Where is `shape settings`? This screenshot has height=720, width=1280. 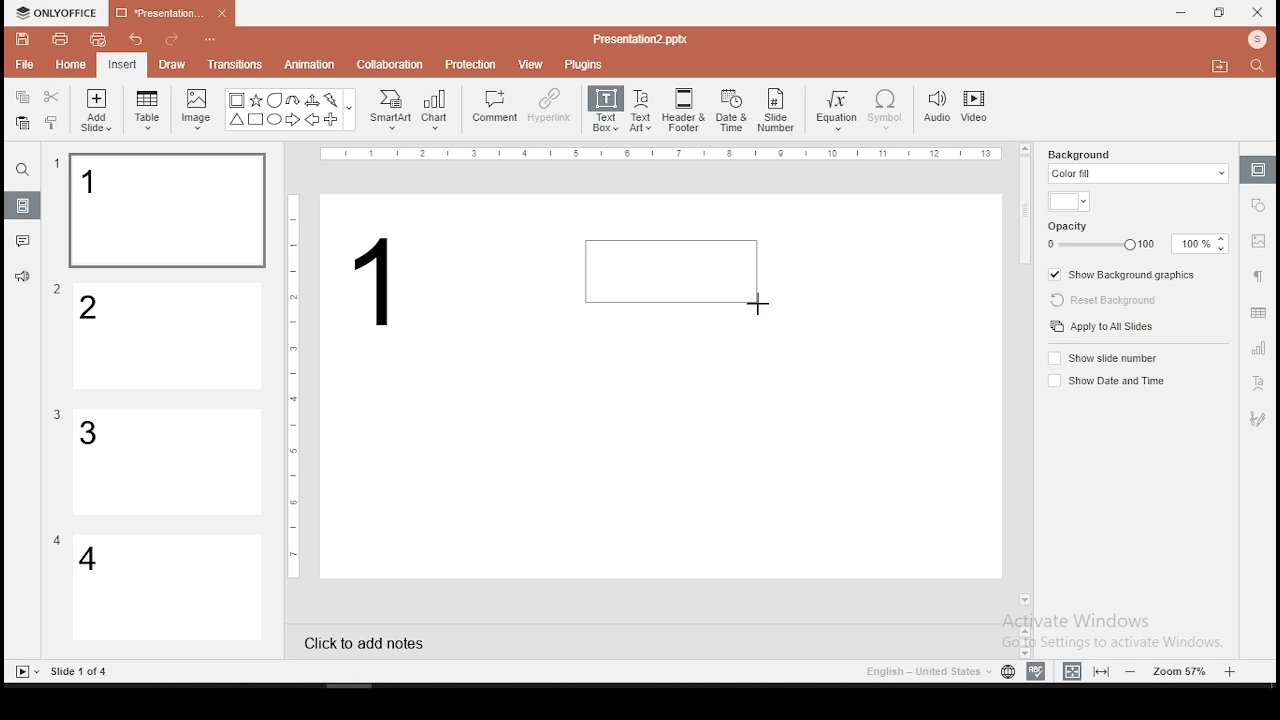
shape settings is located at coordinates (1259, 203).